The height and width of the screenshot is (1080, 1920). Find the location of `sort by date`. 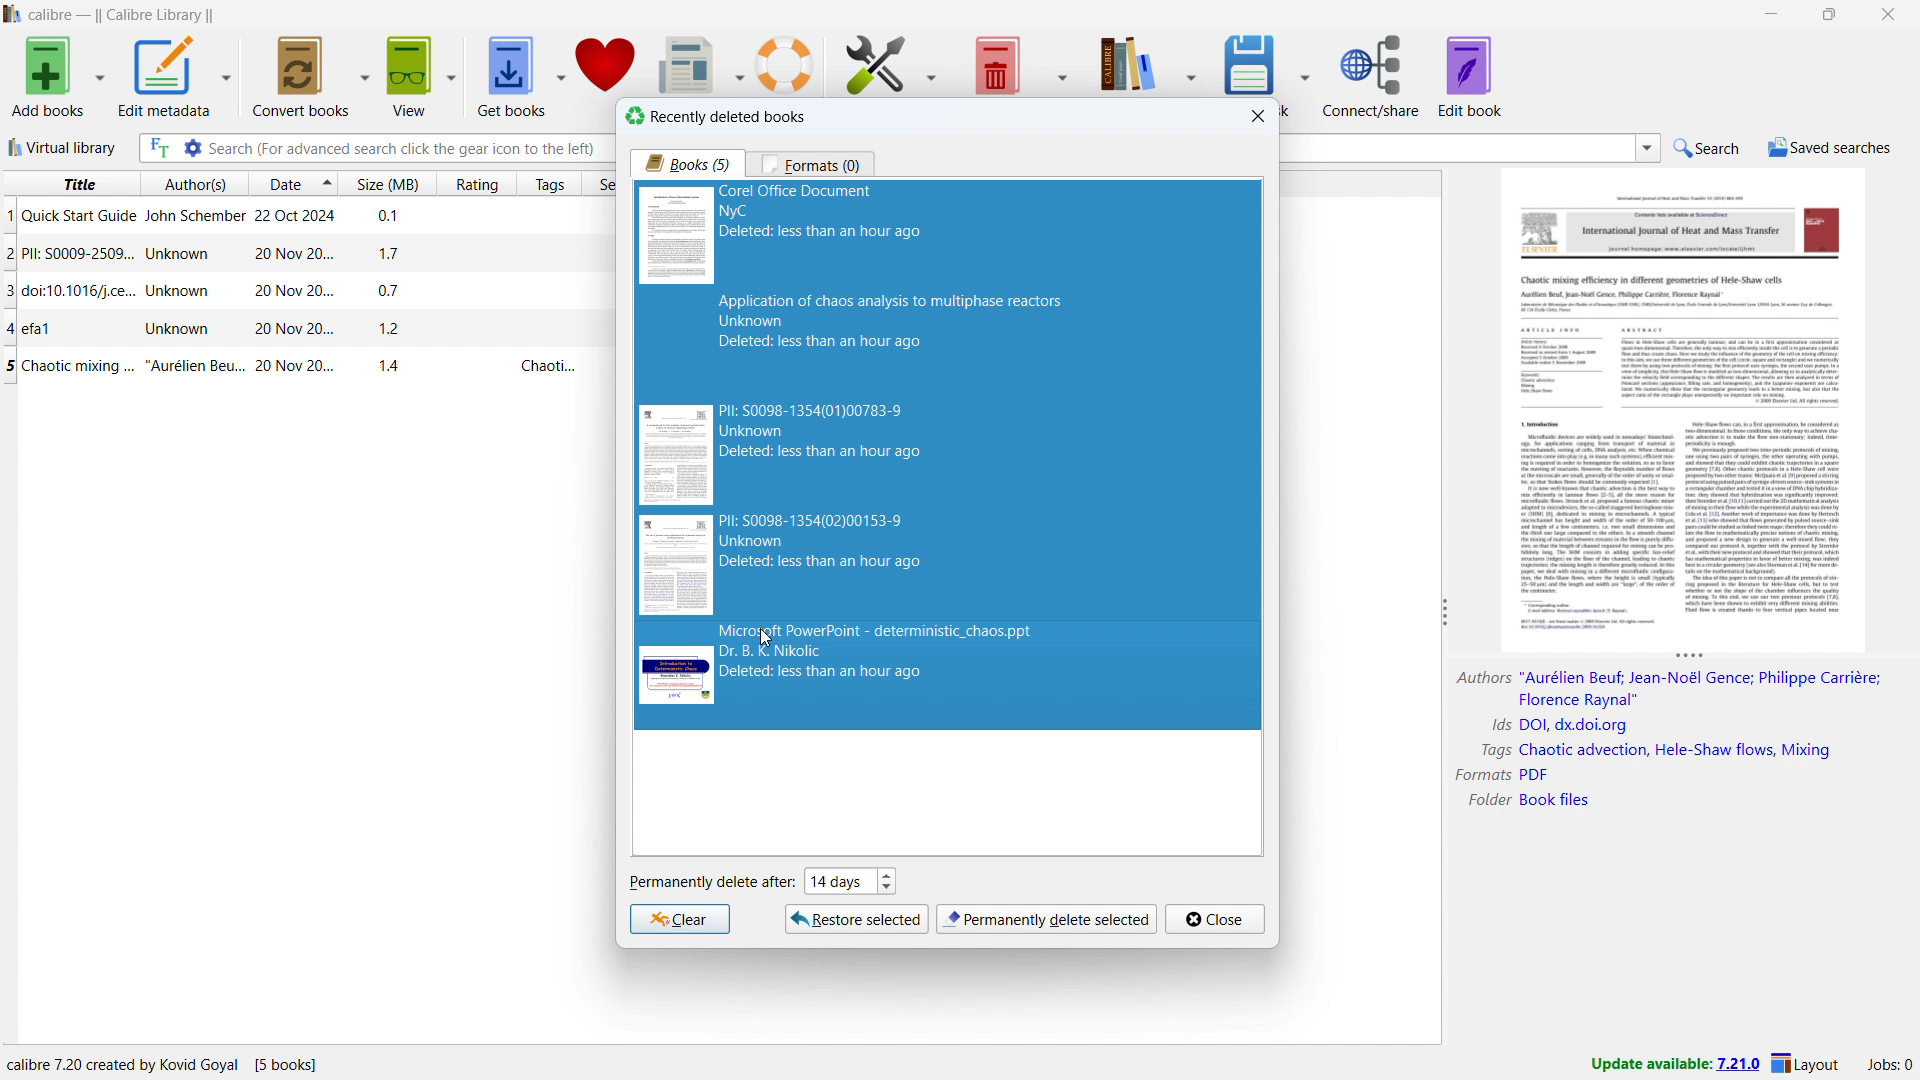

sort by date is located at coordinates (282, 183).